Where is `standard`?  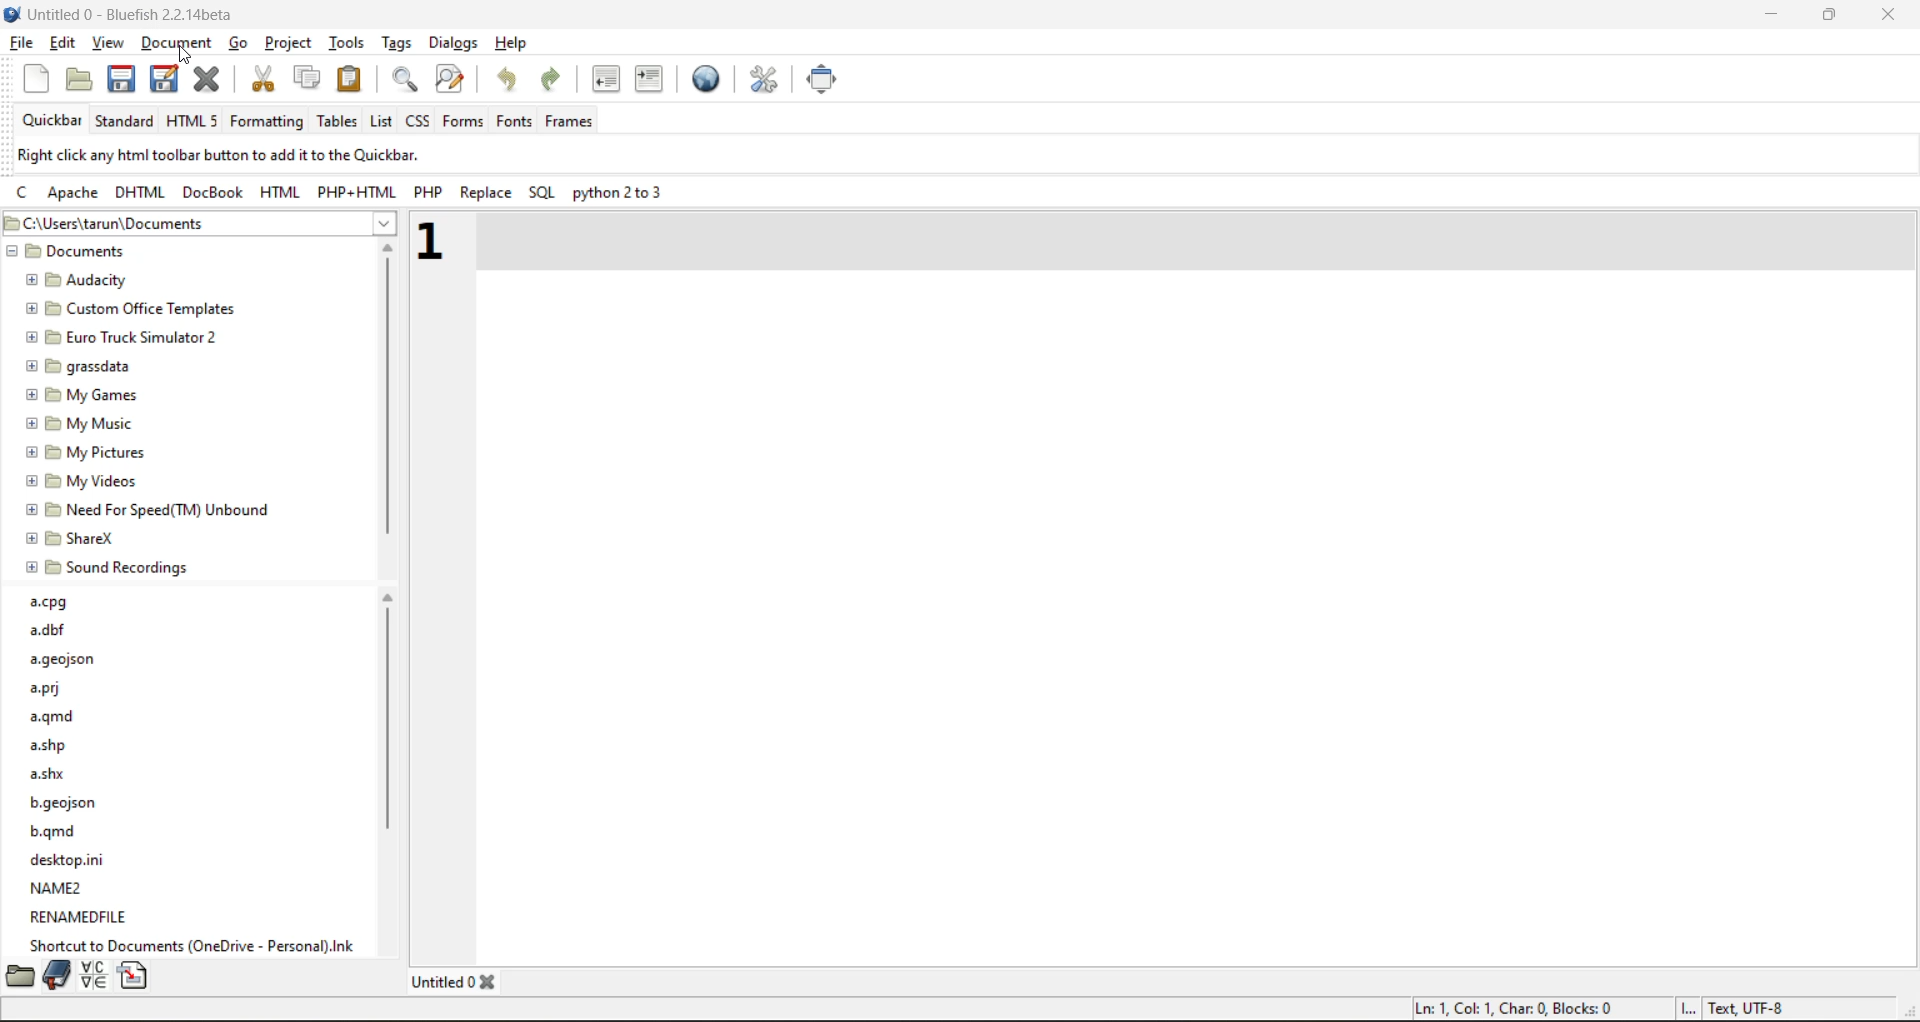
standard is located at coordinates (127, 123).